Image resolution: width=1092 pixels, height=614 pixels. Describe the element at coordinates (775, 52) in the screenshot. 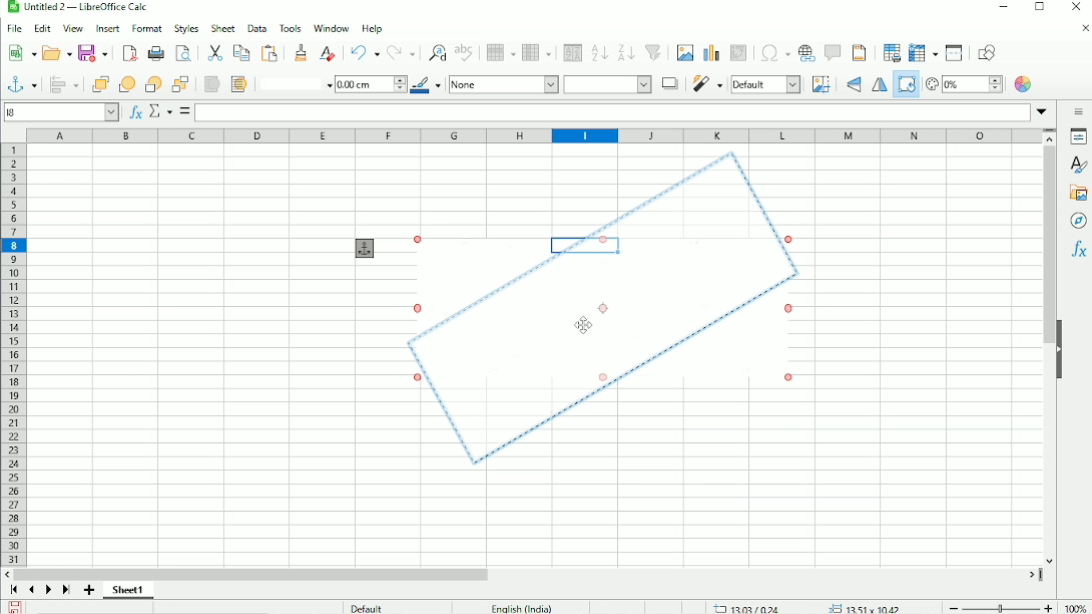

I see `Insert special characters` at that location.